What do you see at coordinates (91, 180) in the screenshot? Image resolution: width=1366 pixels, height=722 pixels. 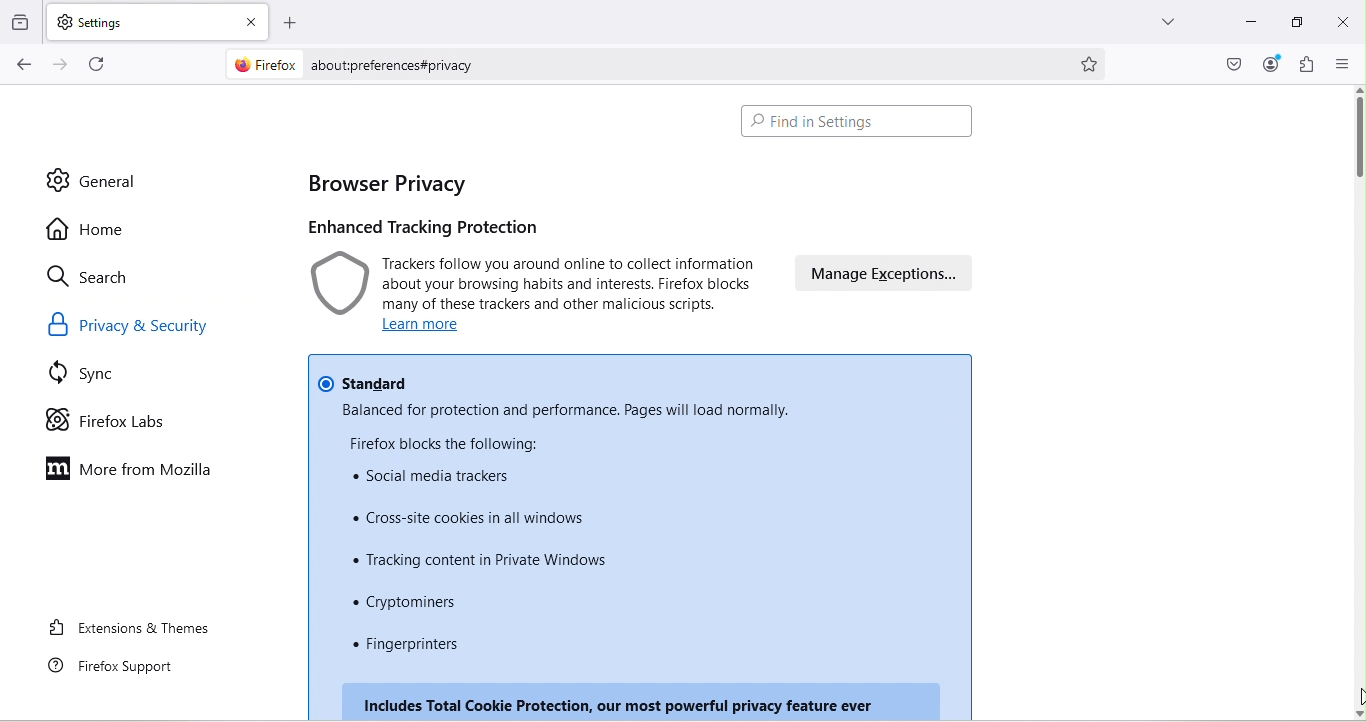 I see `General` at bounding box center [91, 180].